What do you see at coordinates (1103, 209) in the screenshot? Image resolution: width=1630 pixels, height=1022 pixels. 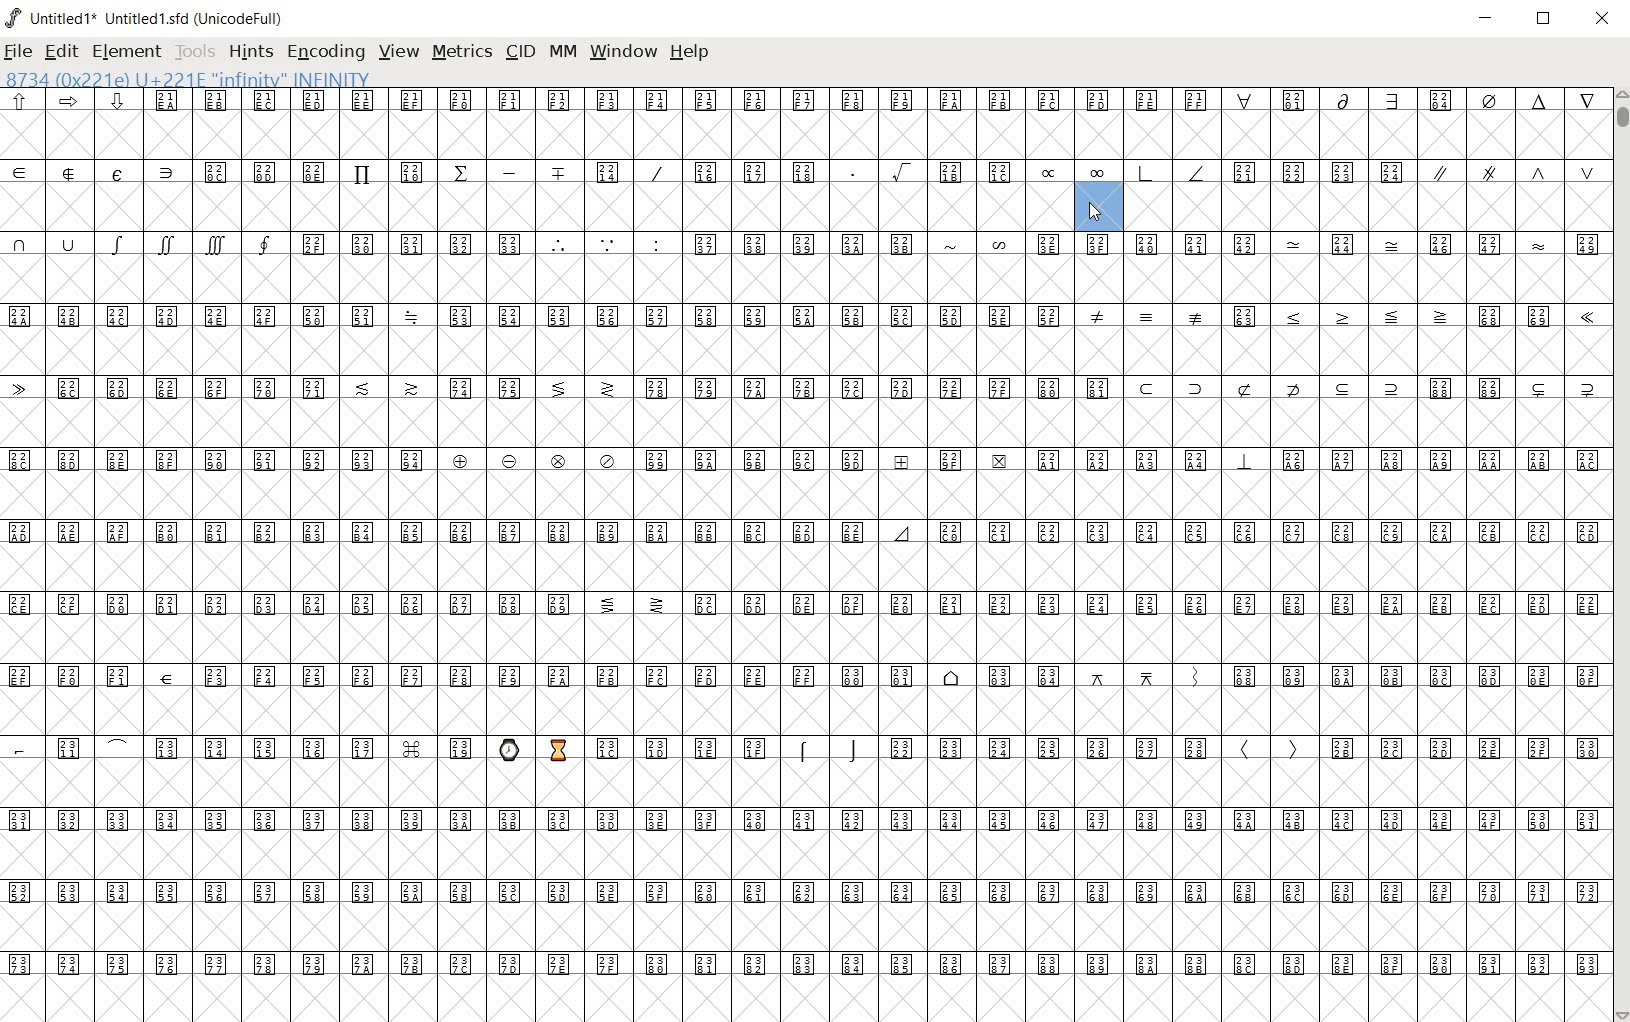 I see `cursor` at bounding box center [1103, 209].